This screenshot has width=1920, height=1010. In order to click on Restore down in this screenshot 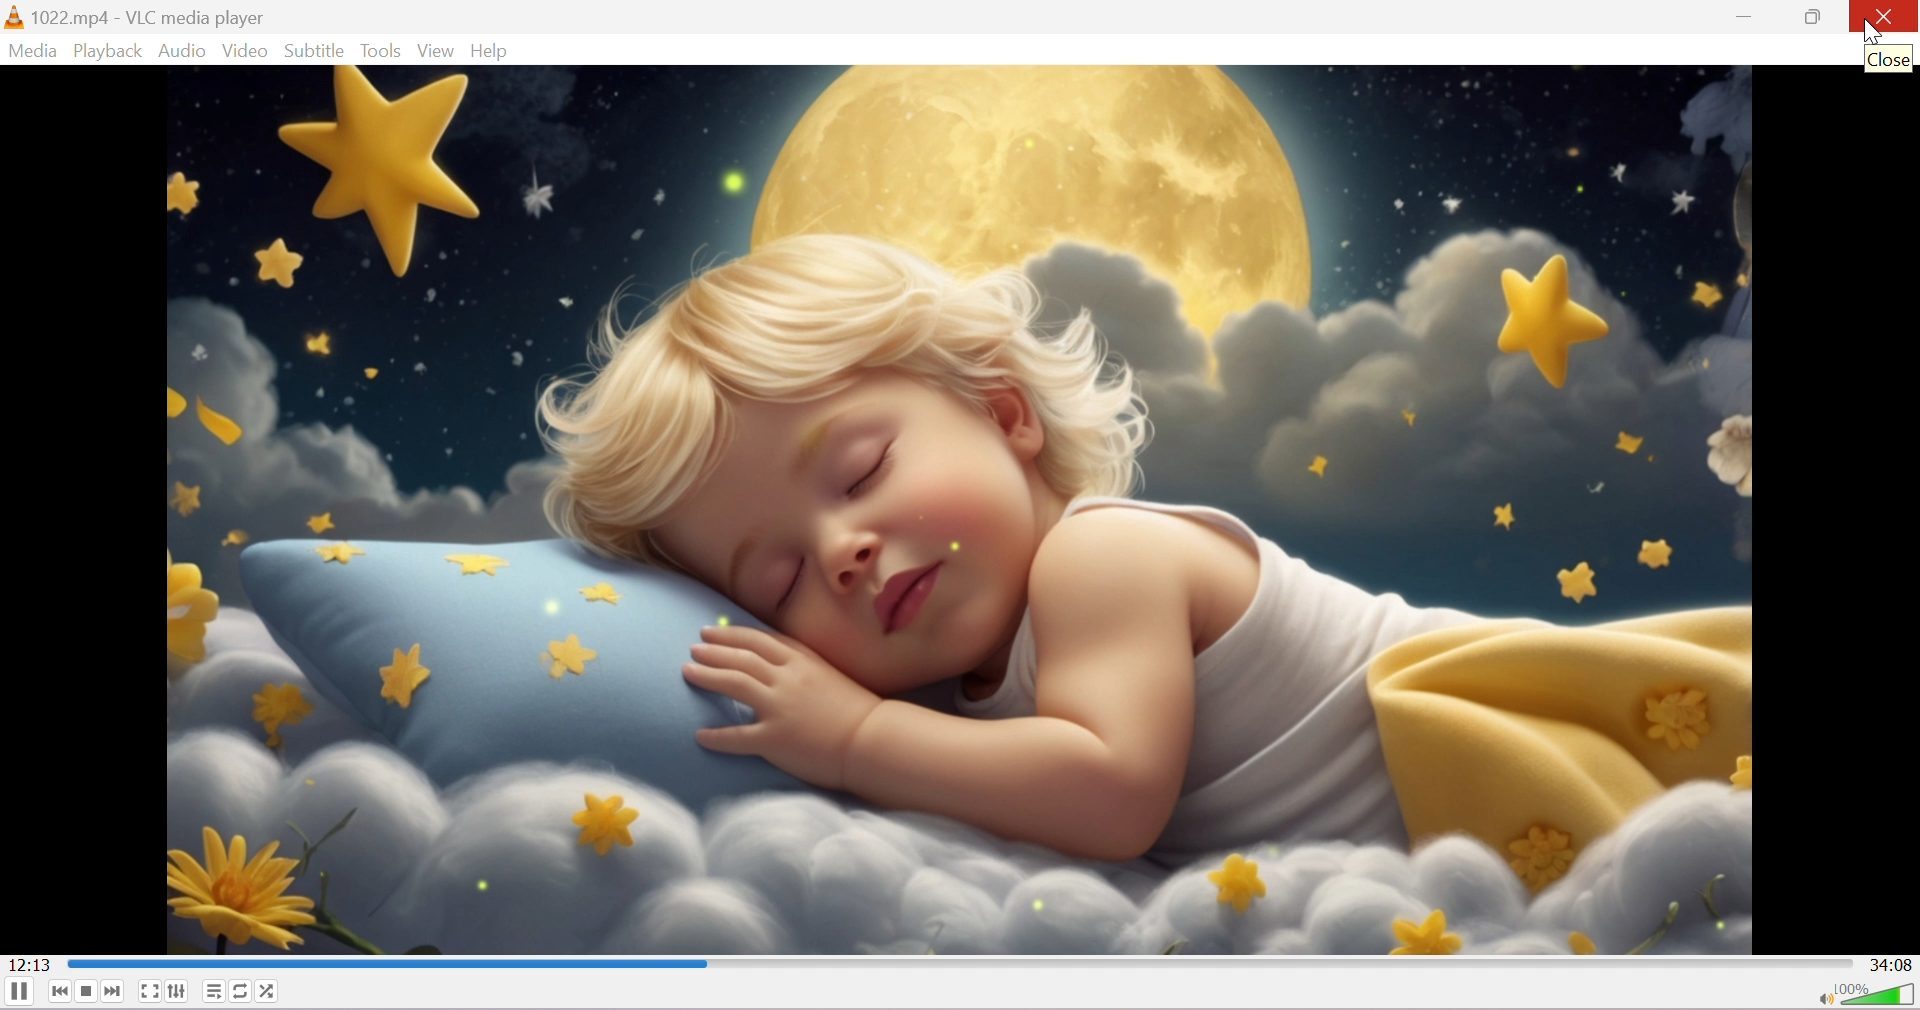, I will do `click(1815, 17)`.